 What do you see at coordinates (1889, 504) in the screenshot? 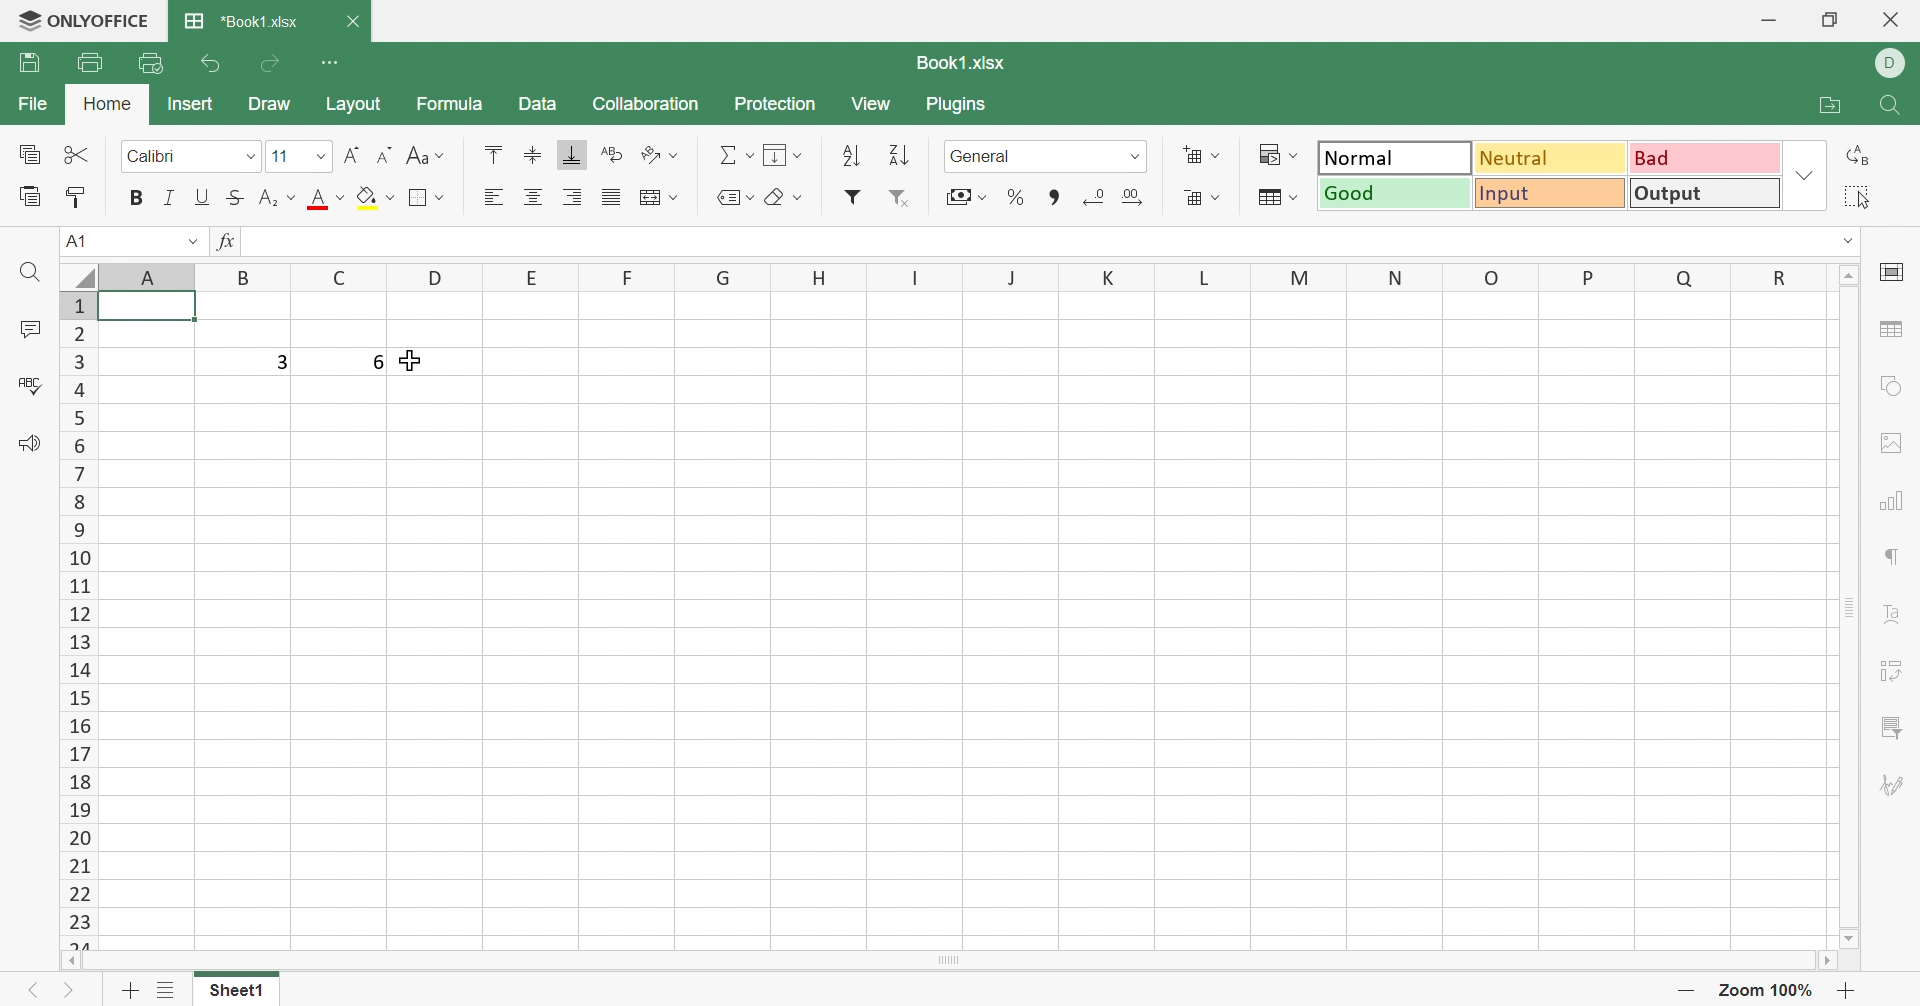
I see `Chart settings` at bounding box center [1889, 504].